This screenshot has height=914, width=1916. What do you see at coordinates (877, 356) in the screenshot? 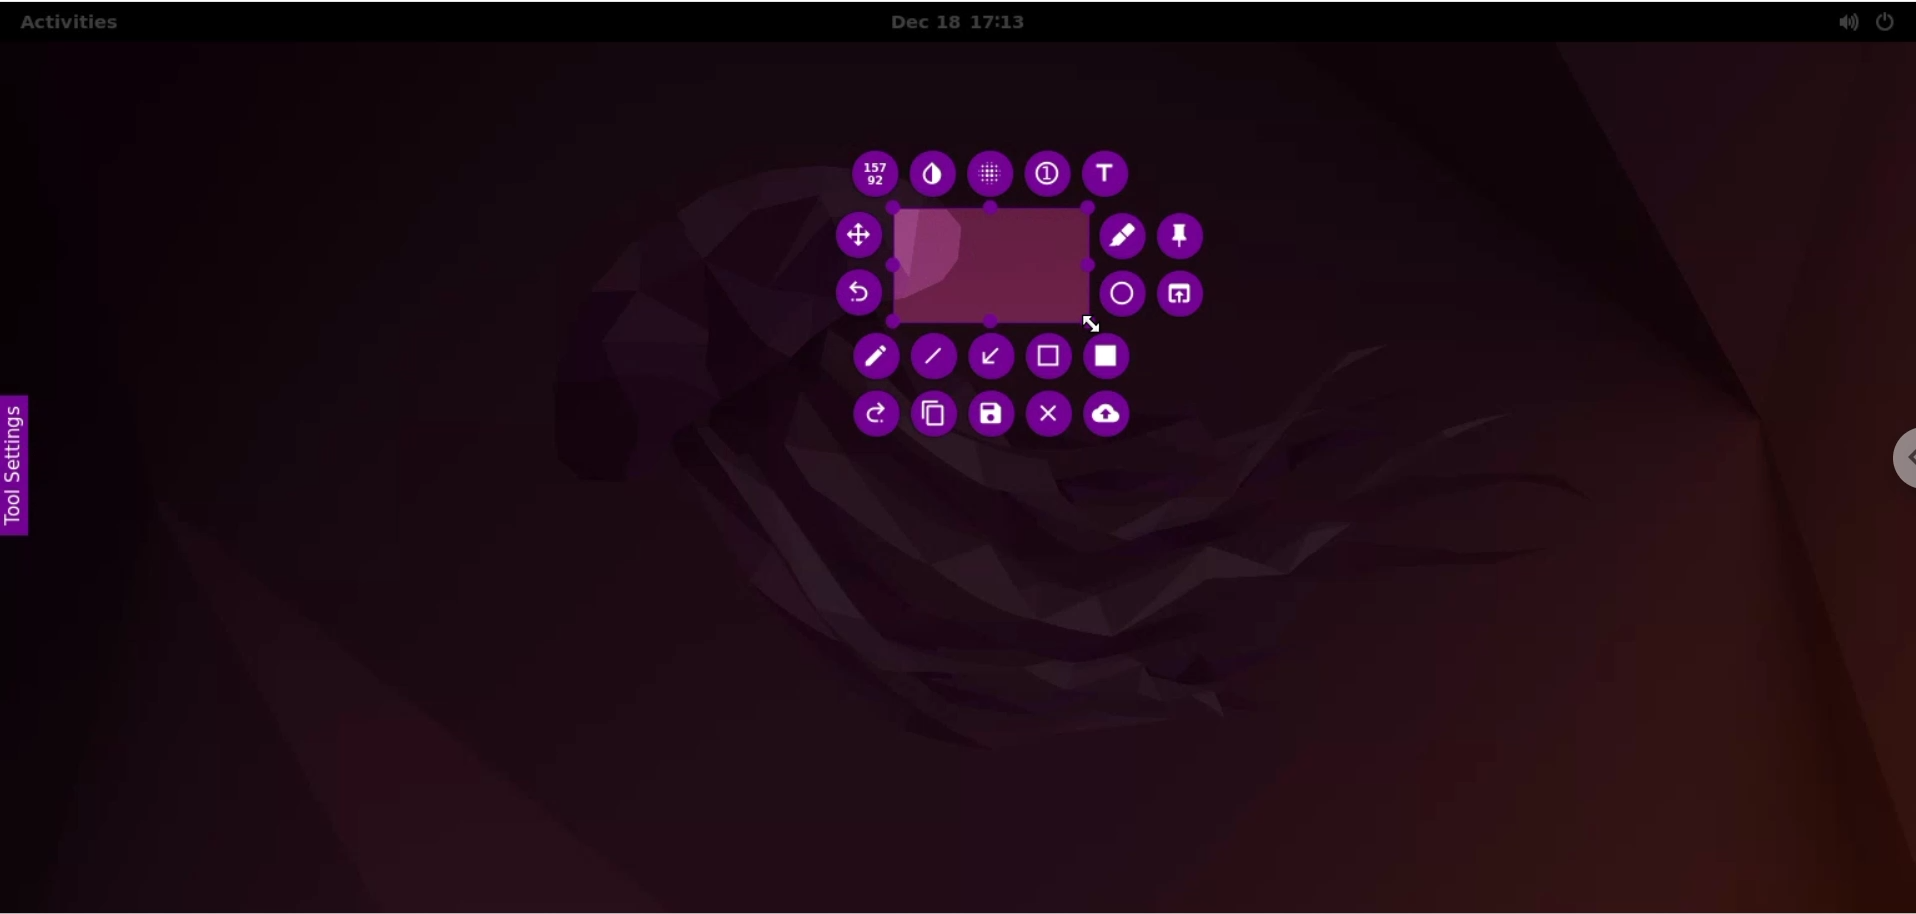
I see `pencil` at bounding box center [877, 356].